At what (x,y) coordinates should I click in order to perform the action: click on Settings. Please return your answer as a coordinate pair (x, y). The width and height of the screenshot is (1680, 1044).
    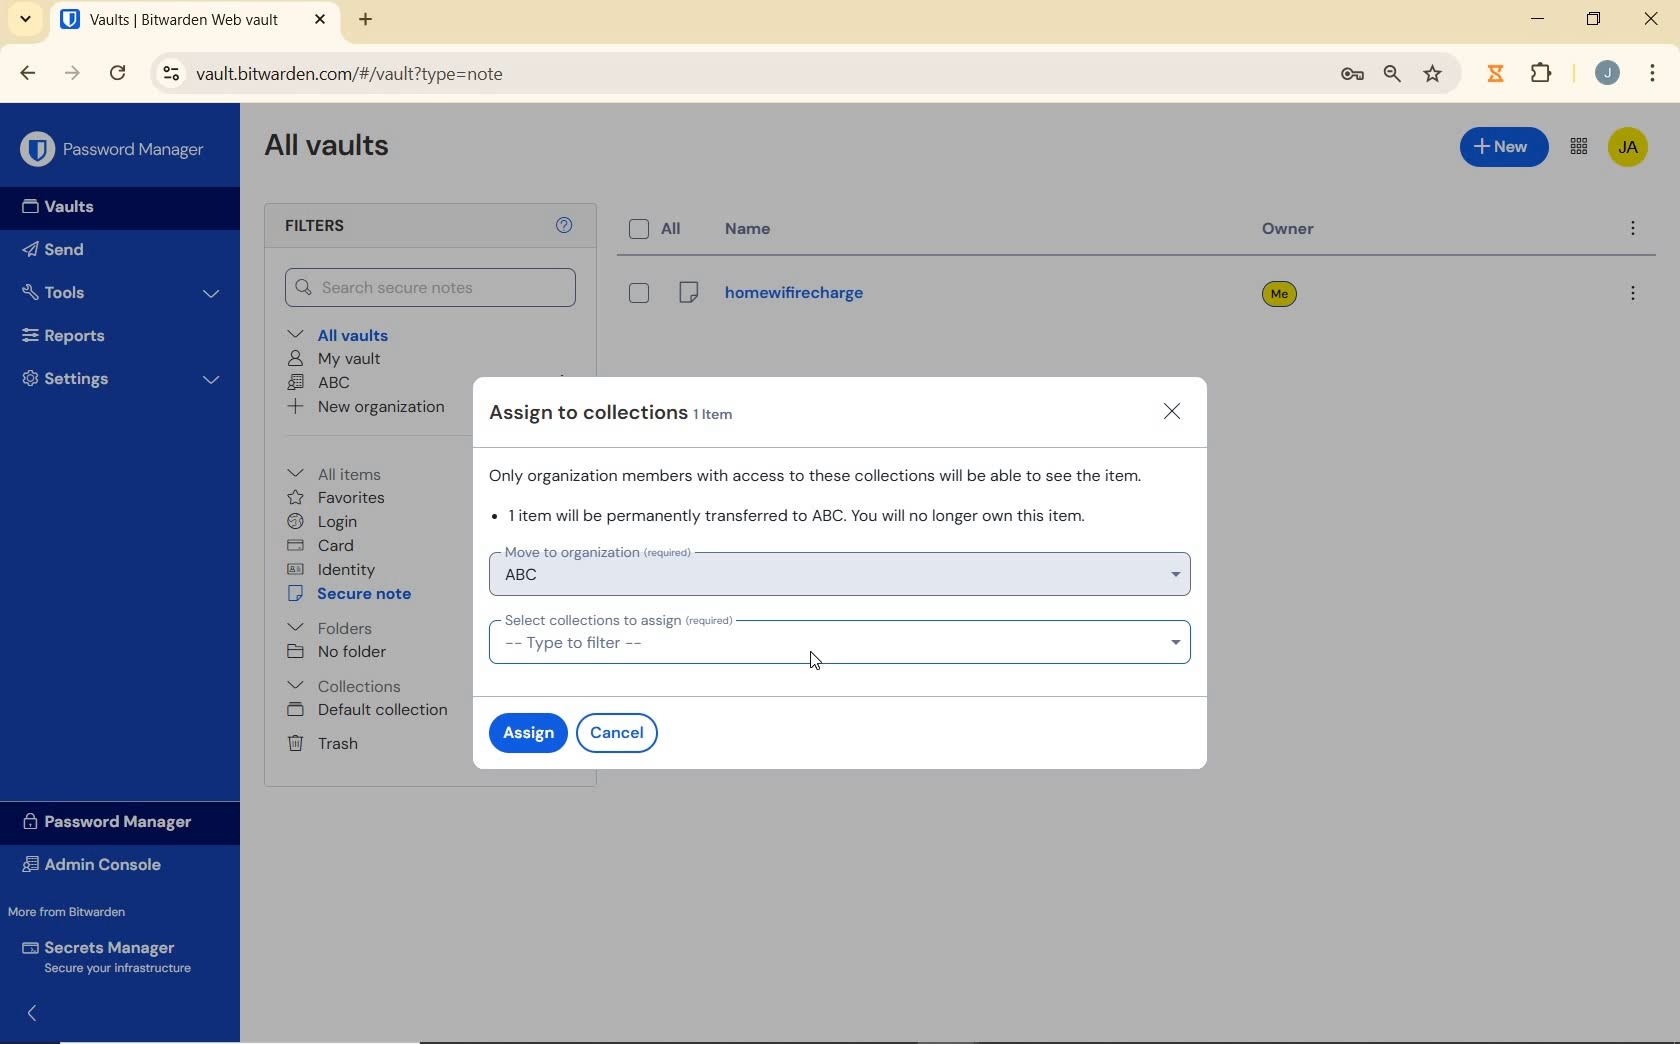
    Looking at the image, I should click on (119, 378).